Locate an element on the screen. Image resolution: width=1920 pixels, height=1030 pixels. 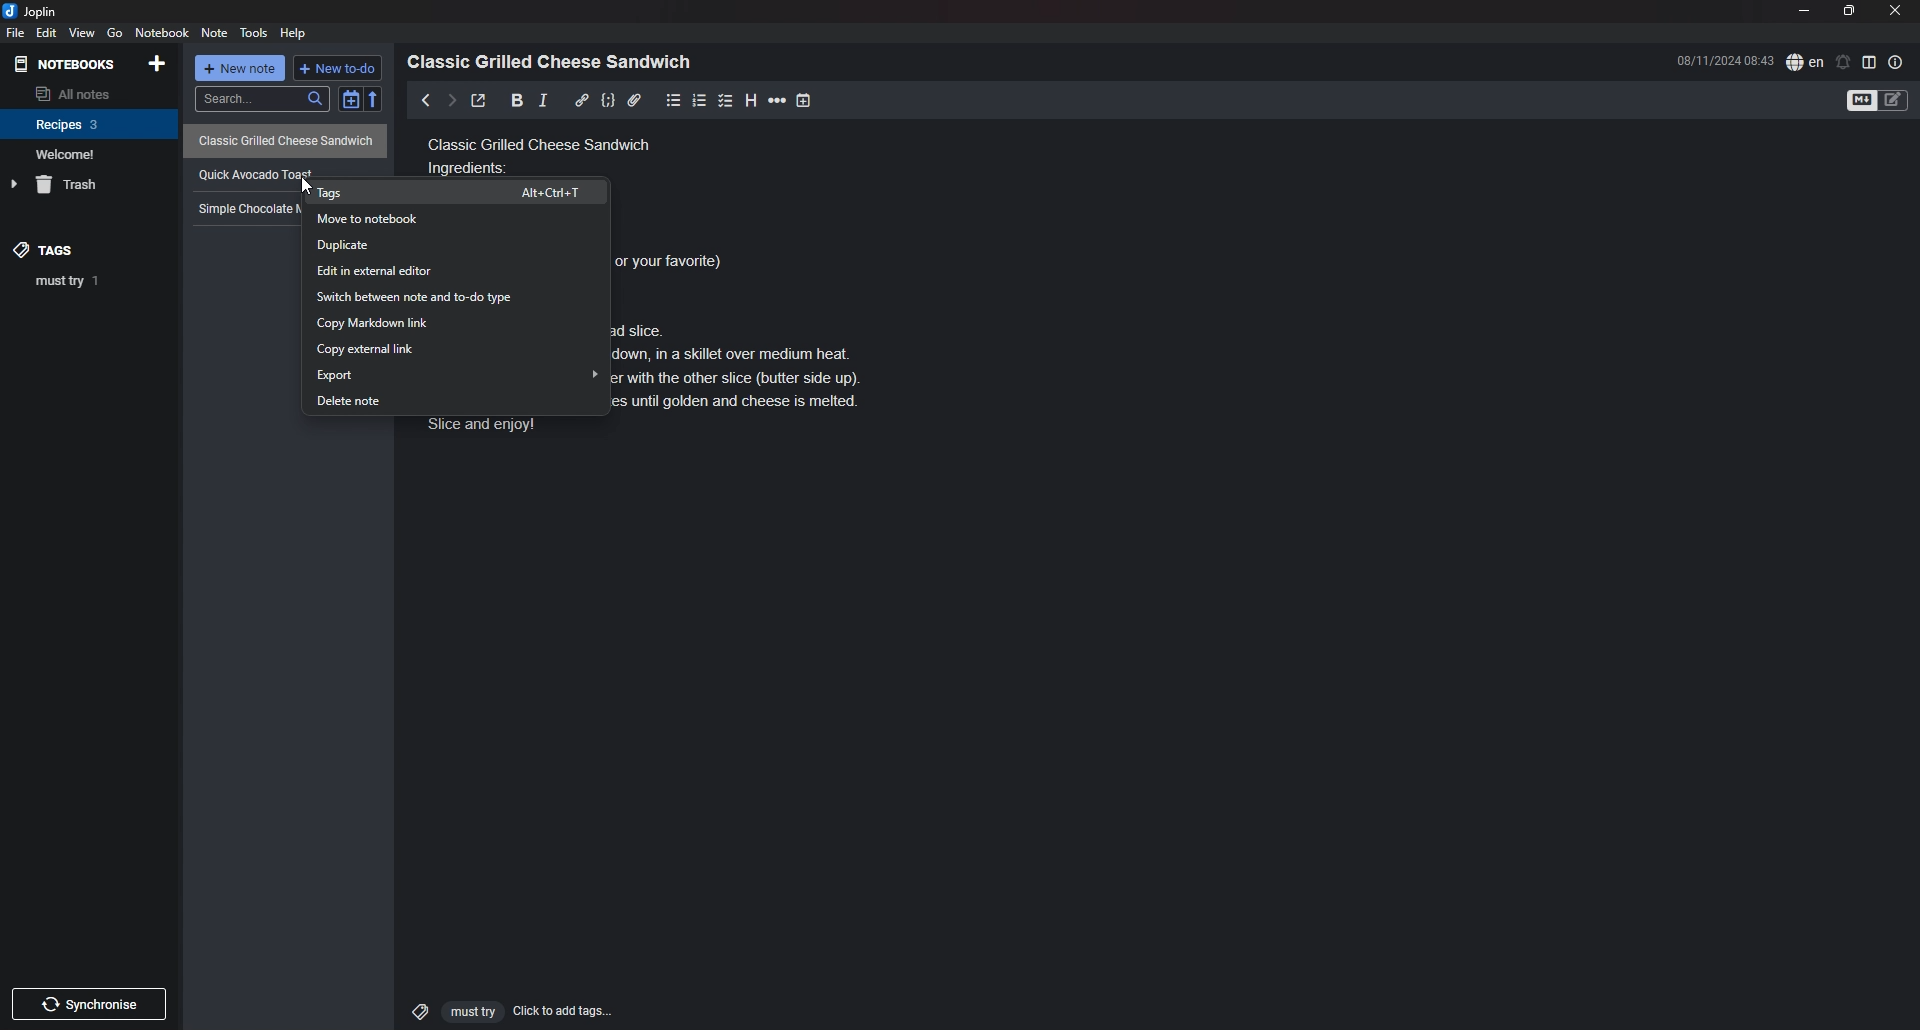
delete note is located at coordinates (456, 403).